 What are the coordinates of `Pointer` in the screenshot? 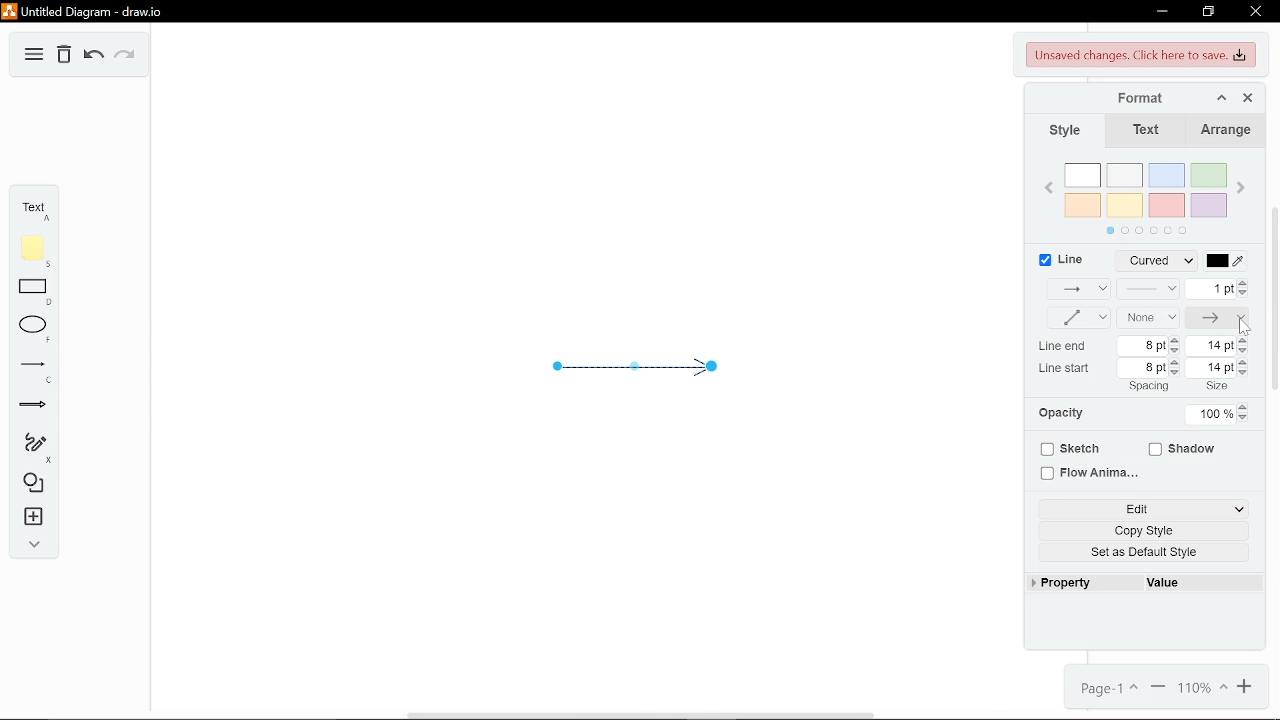 It's located at (1249, 327).